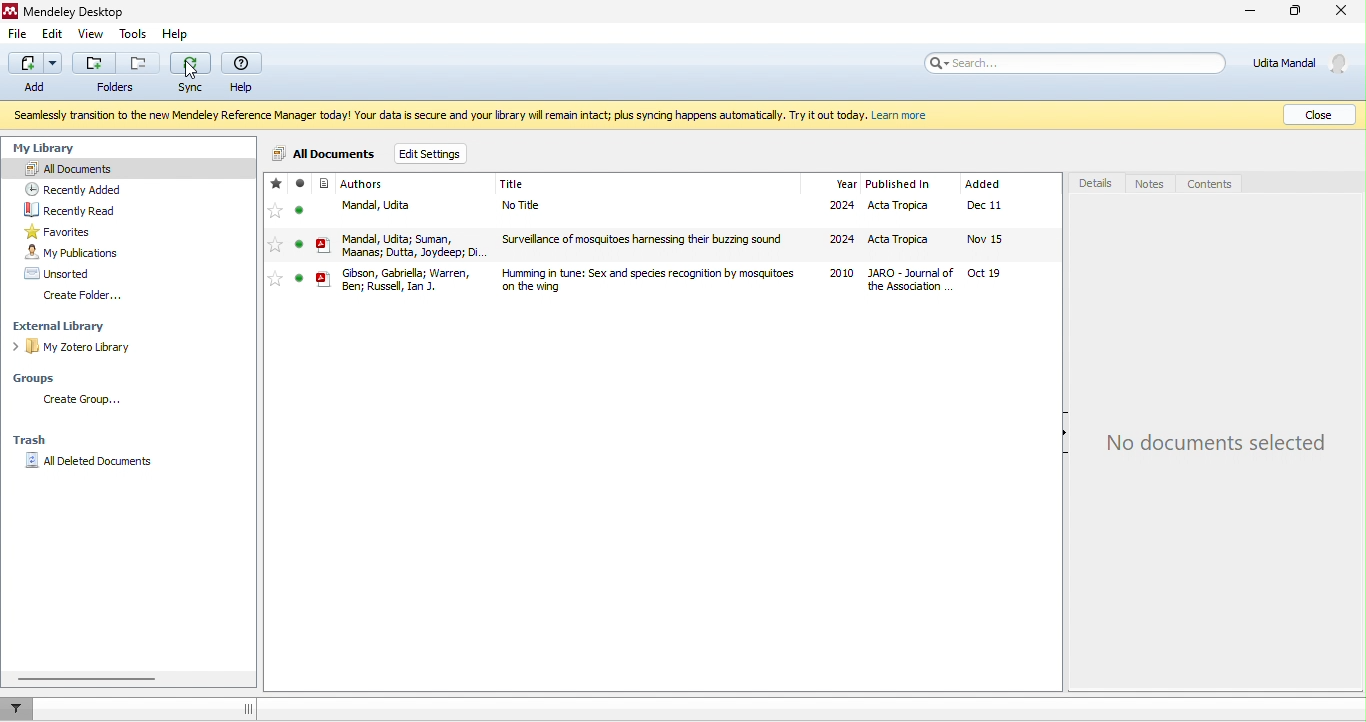 This screenshot has height=722, width=1366. I want to click on Sync library to ensured updates are saved , so click(491, 117).